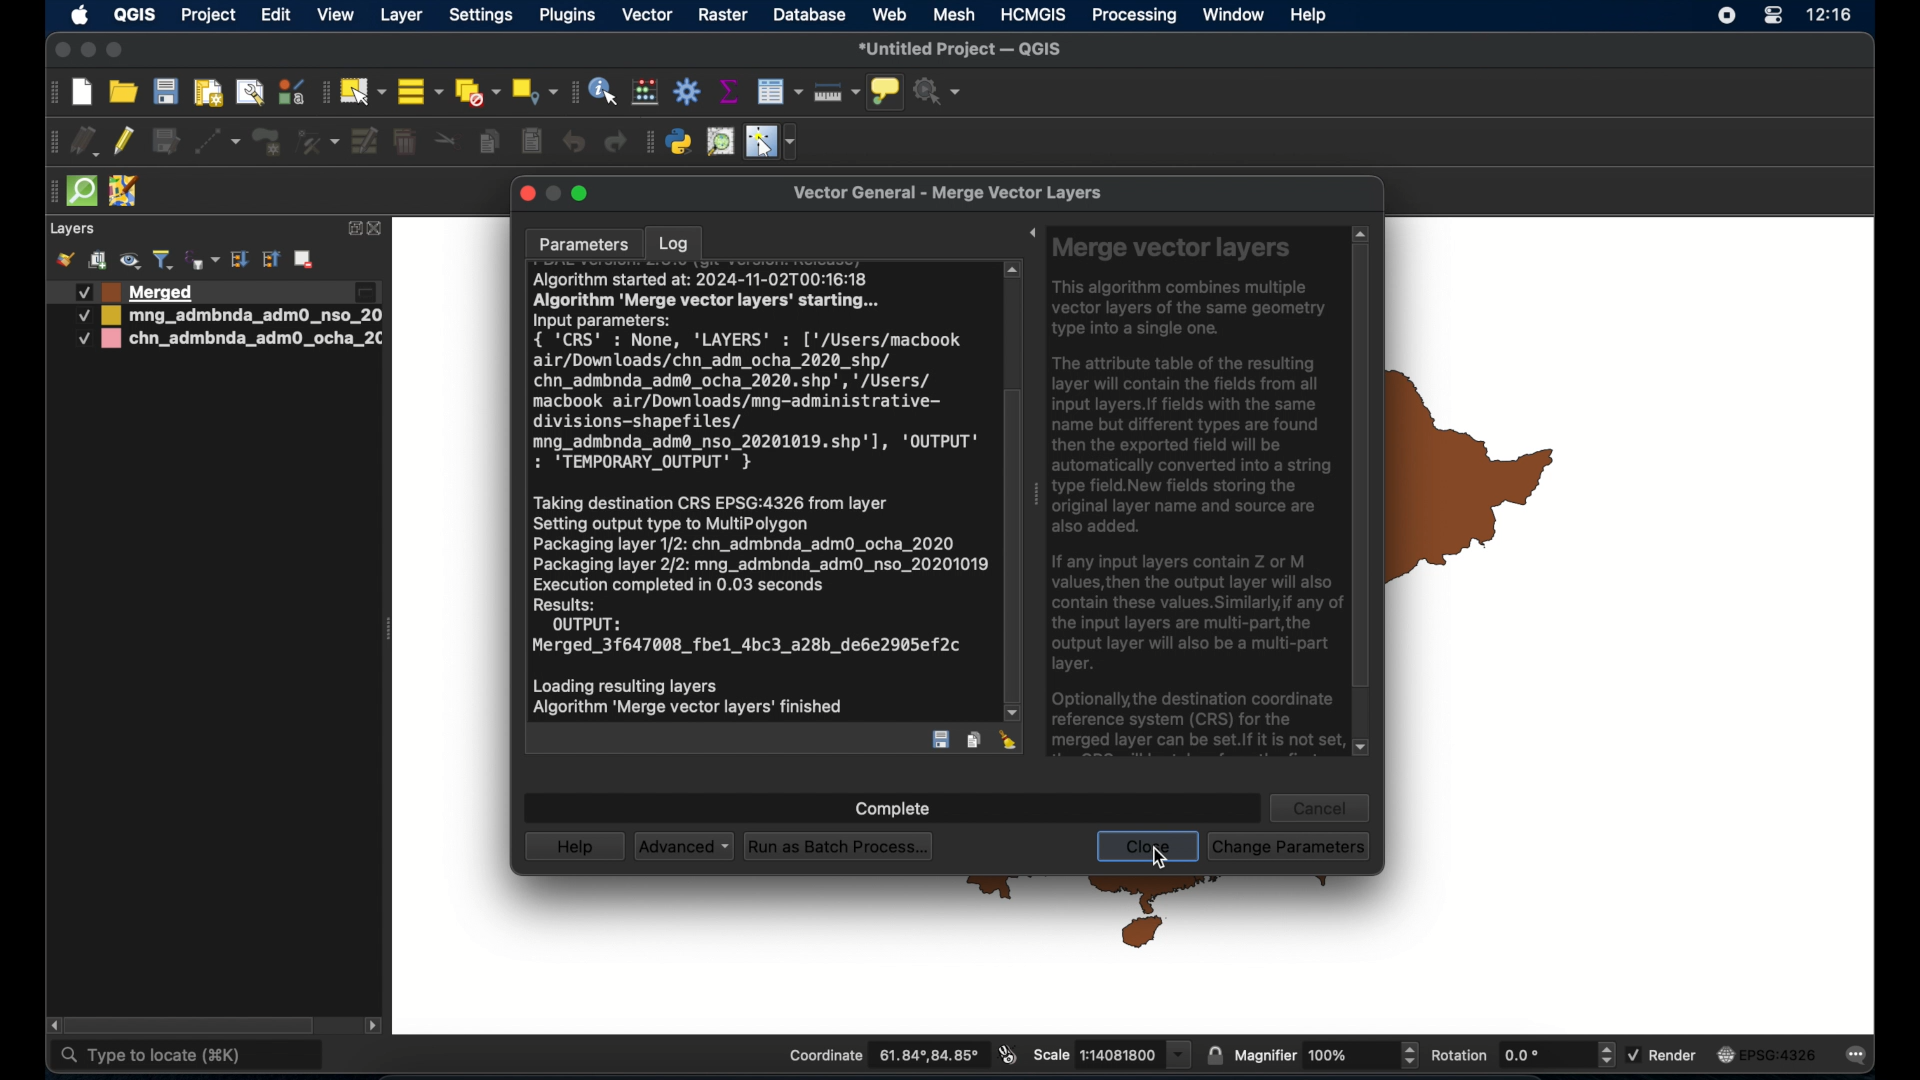  I want to click on raster, so click(723, 16).